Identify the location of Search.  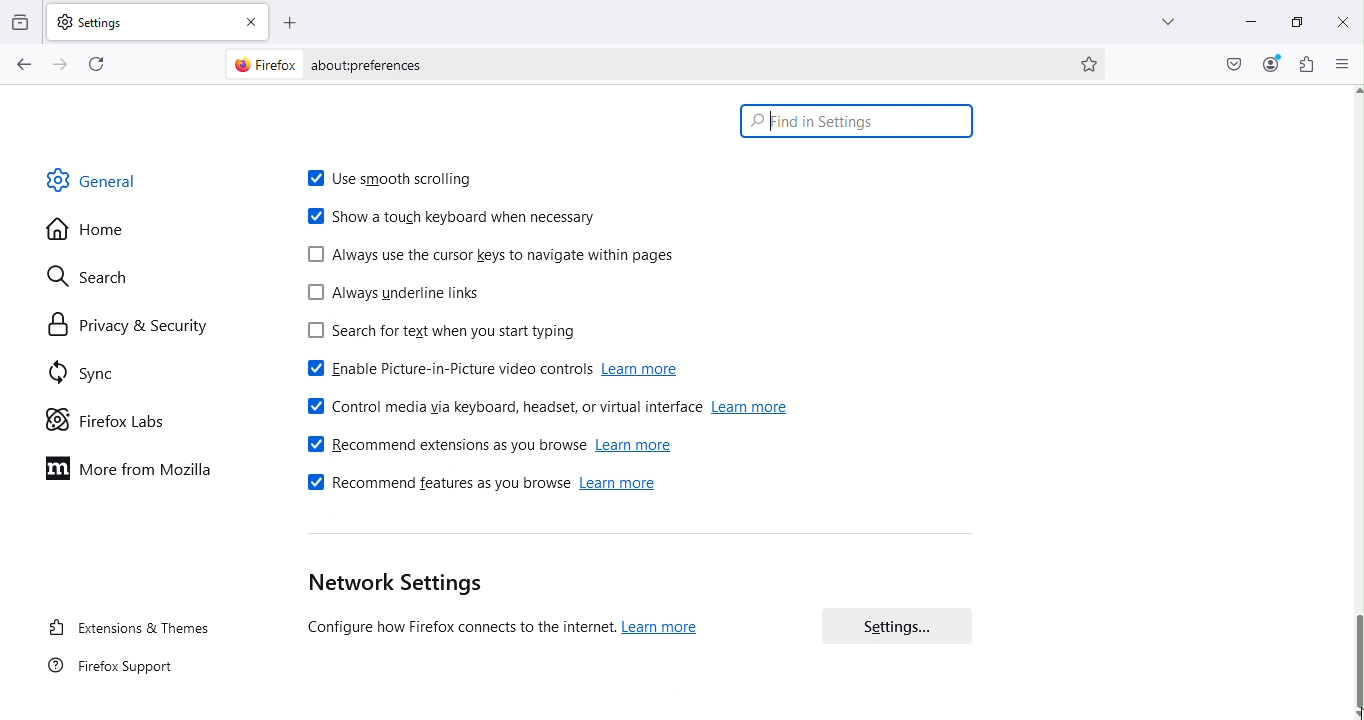
(99, 273).